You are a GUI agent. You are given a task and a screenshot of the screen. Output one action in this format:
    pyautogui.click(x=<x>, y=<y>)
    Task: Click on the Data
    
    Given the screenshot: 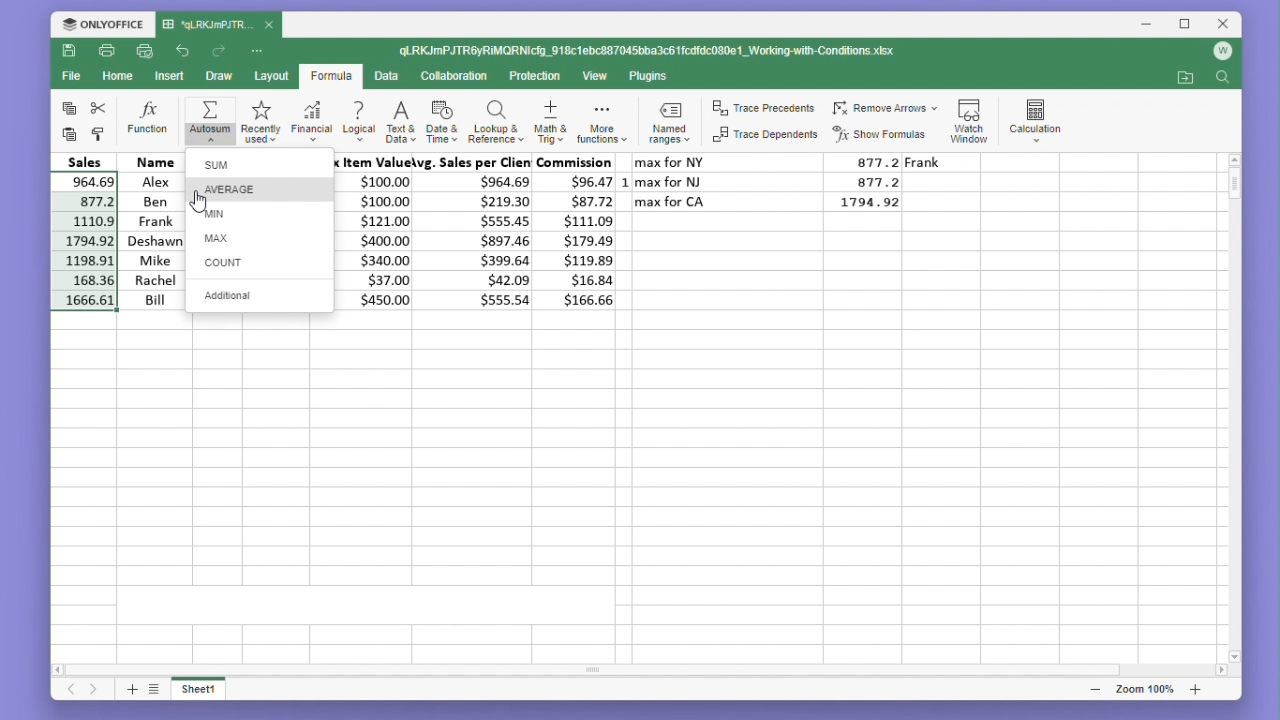 What is the action you would take?
    pyautogui.click(x=385, y=76)
    